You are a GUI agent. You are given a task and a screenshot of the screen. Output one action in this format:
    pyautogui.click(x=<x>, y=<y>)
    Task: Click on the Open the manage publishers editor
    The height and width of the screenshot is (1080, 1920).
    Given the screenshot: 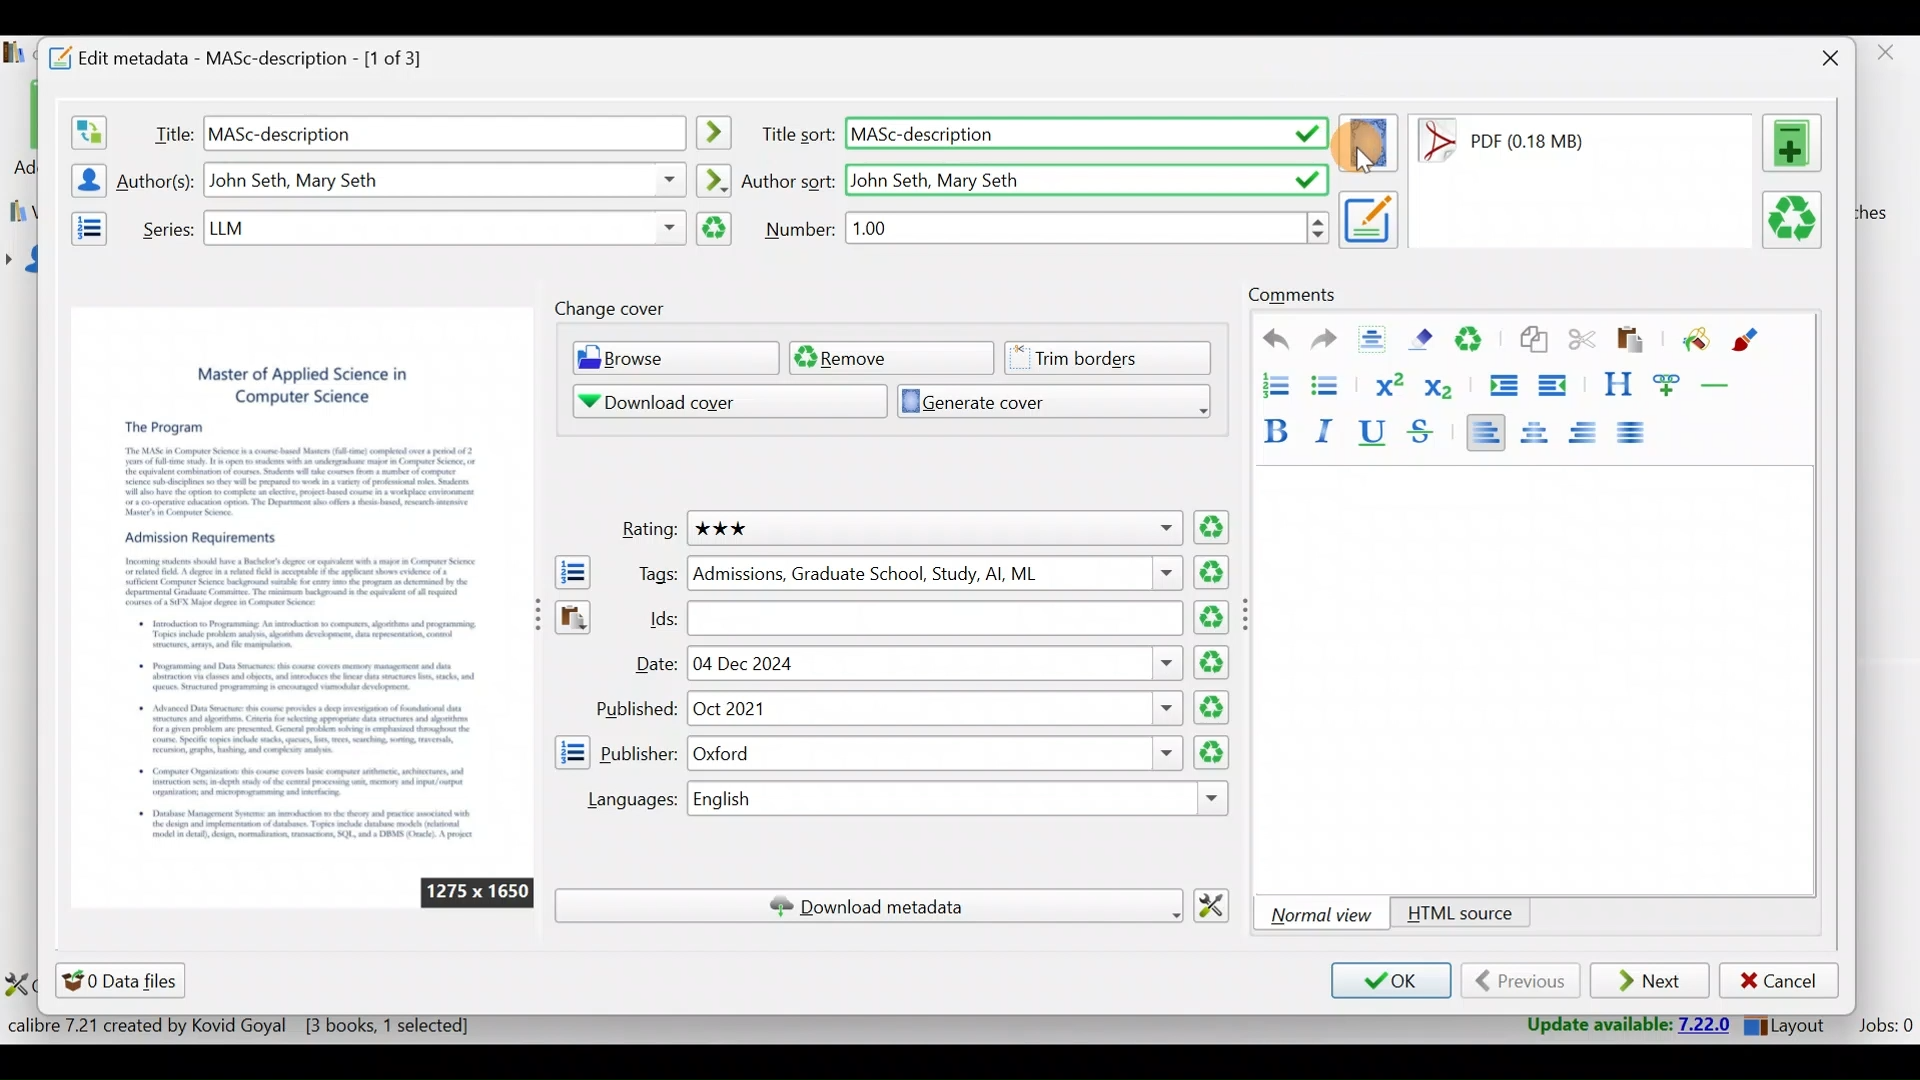 What is the action you would take?
    pyautogui.click(x=571, y=752)
    